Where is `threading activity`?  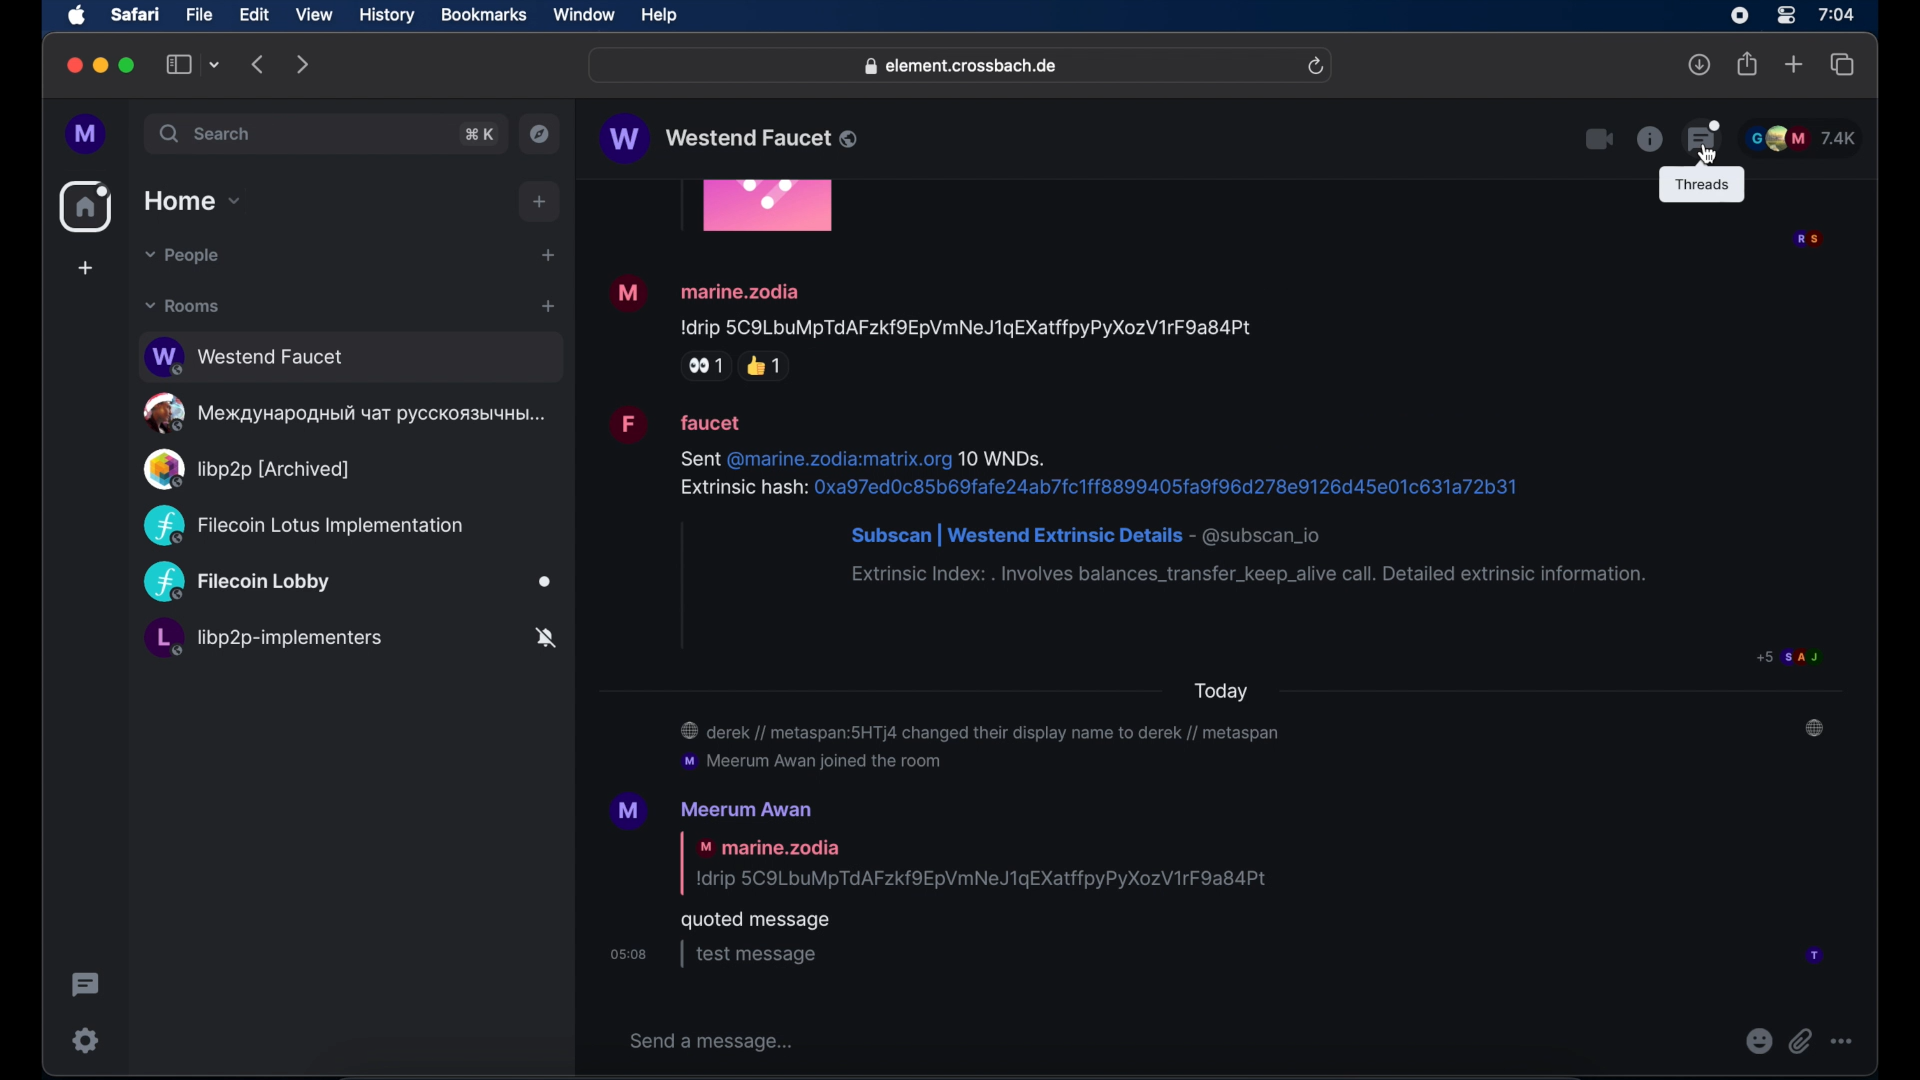 threading activity is located at coordinates (86, 986).